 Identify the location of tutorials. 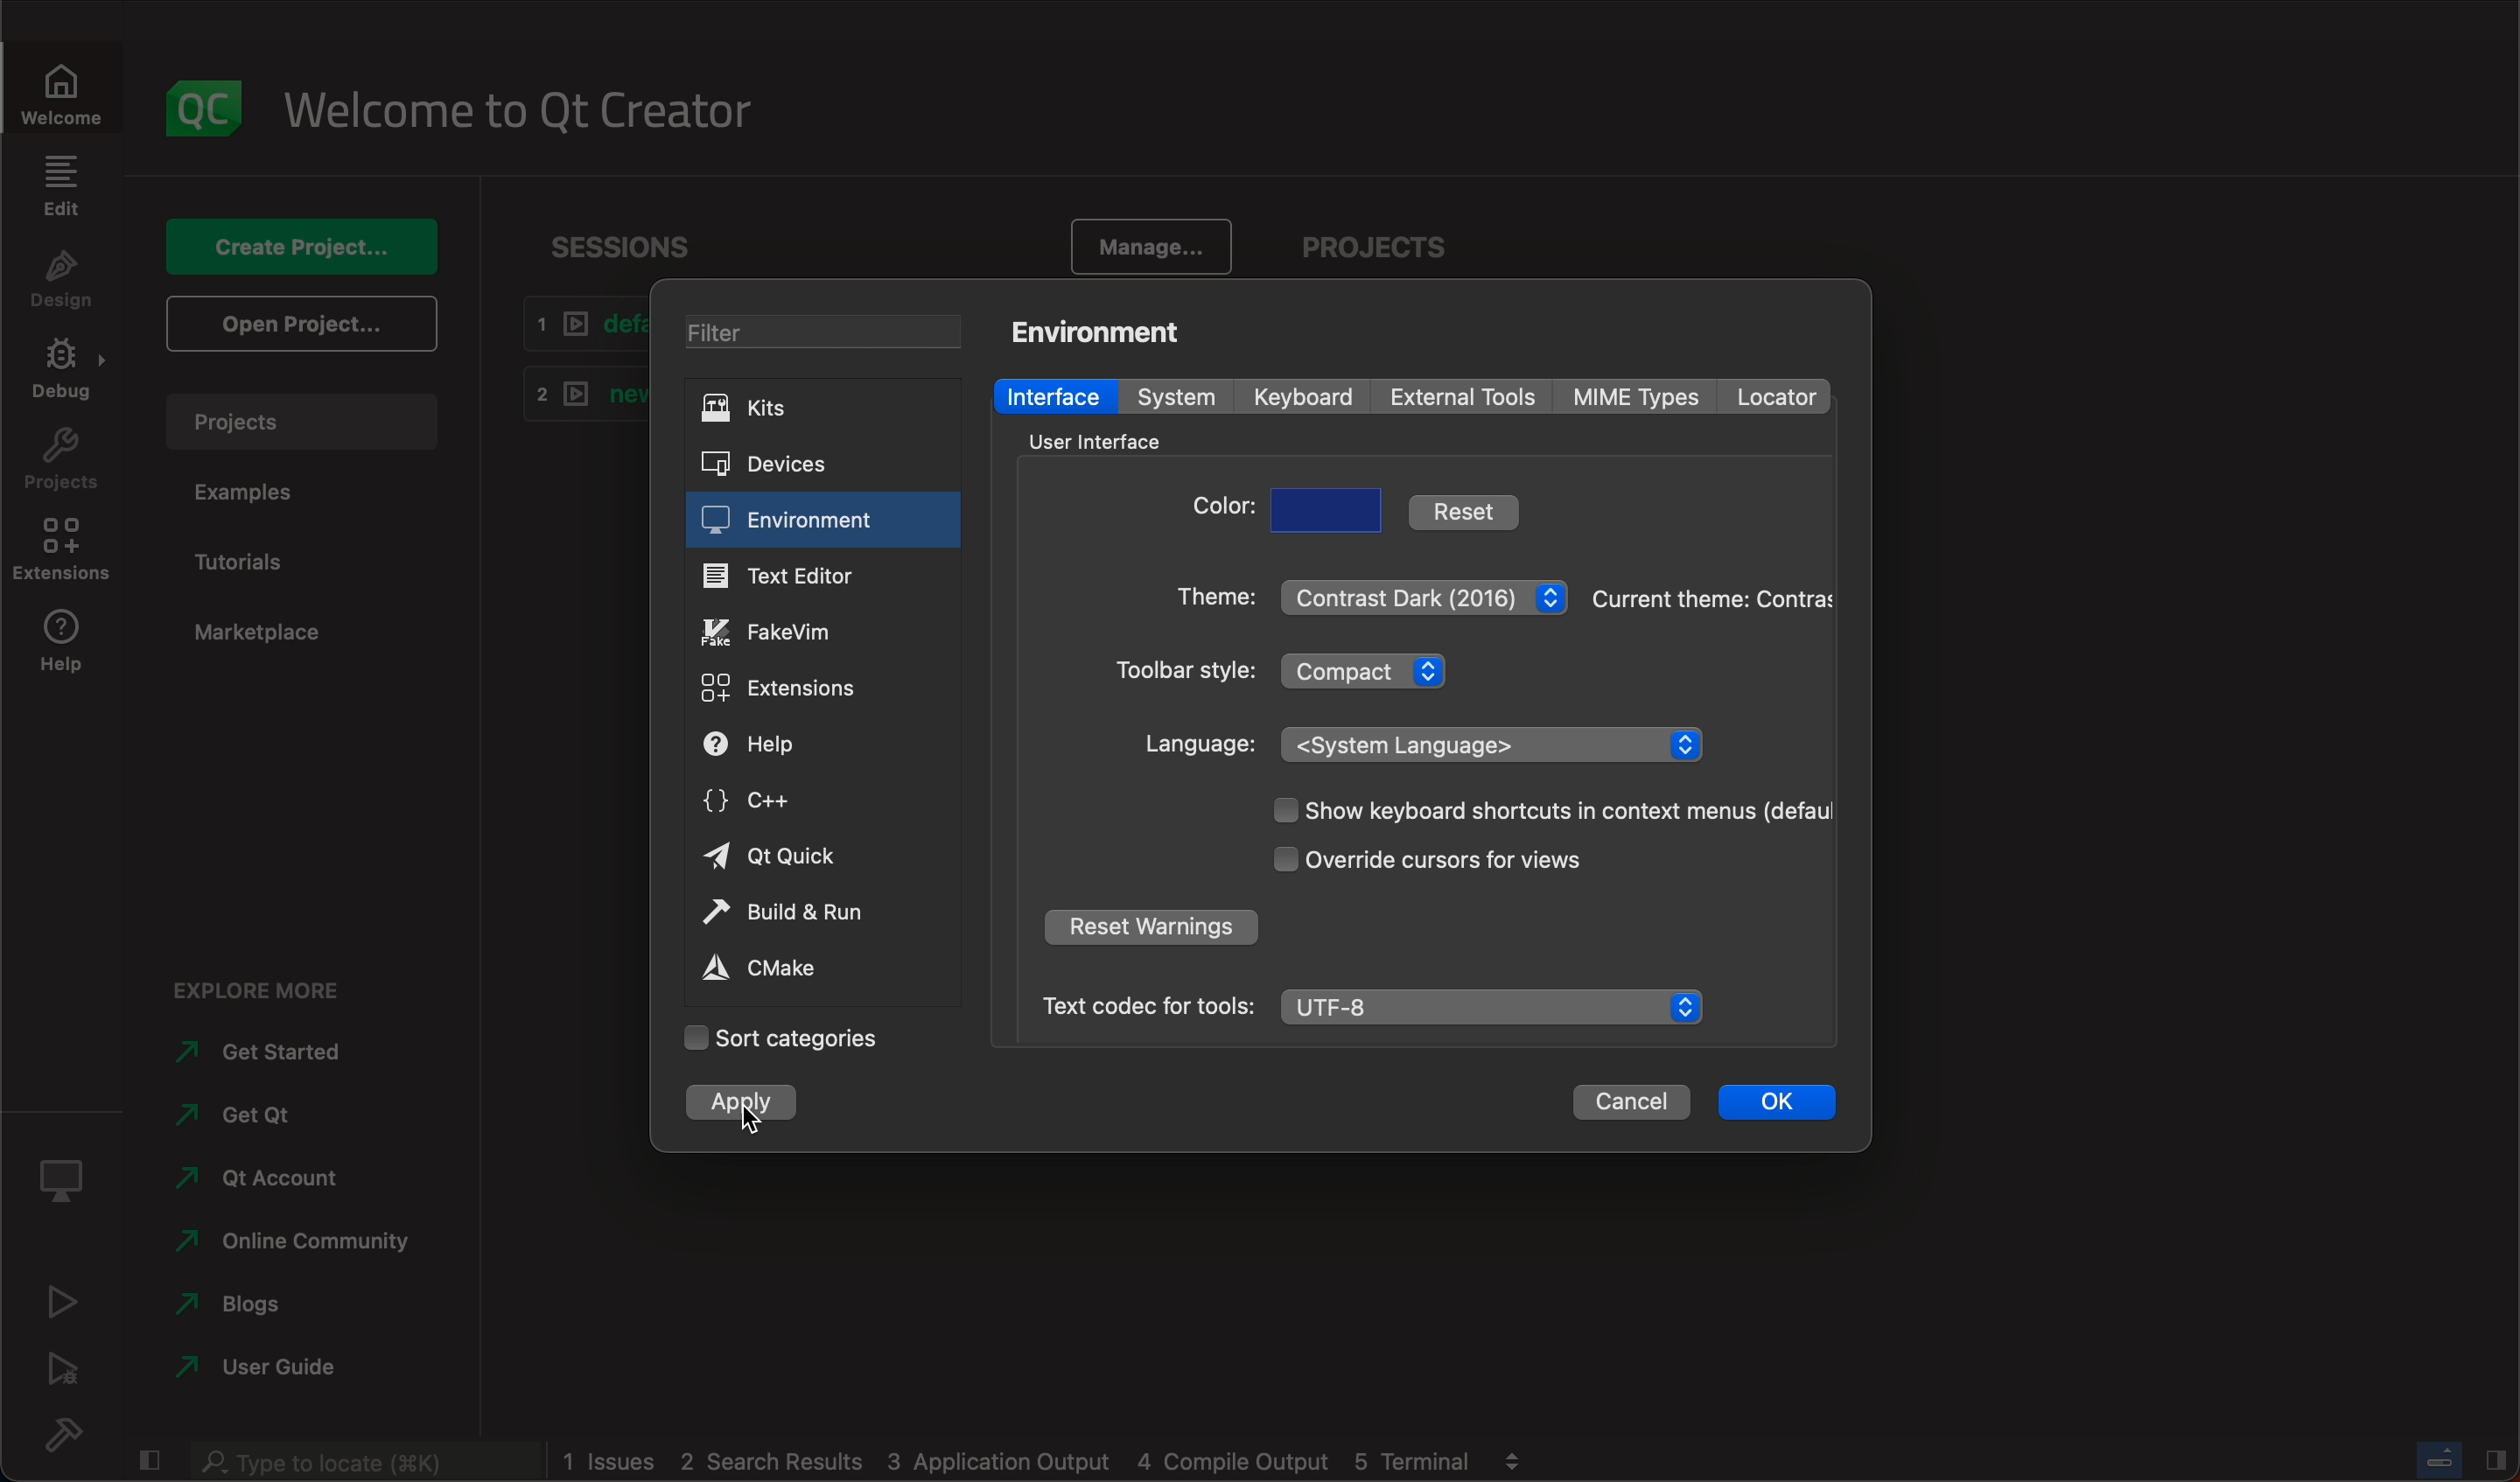
(267, 559).